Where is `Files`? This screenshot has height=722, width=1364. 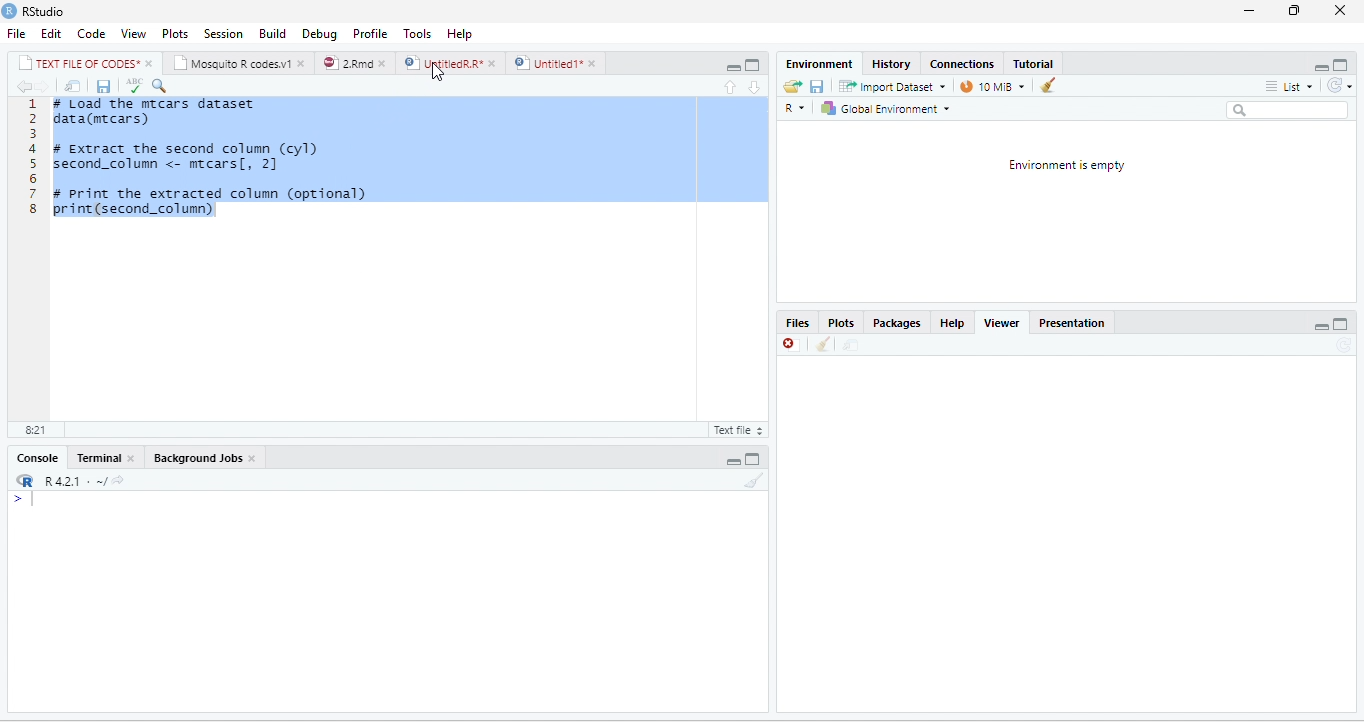
Files is located at coordinates (798, 324).